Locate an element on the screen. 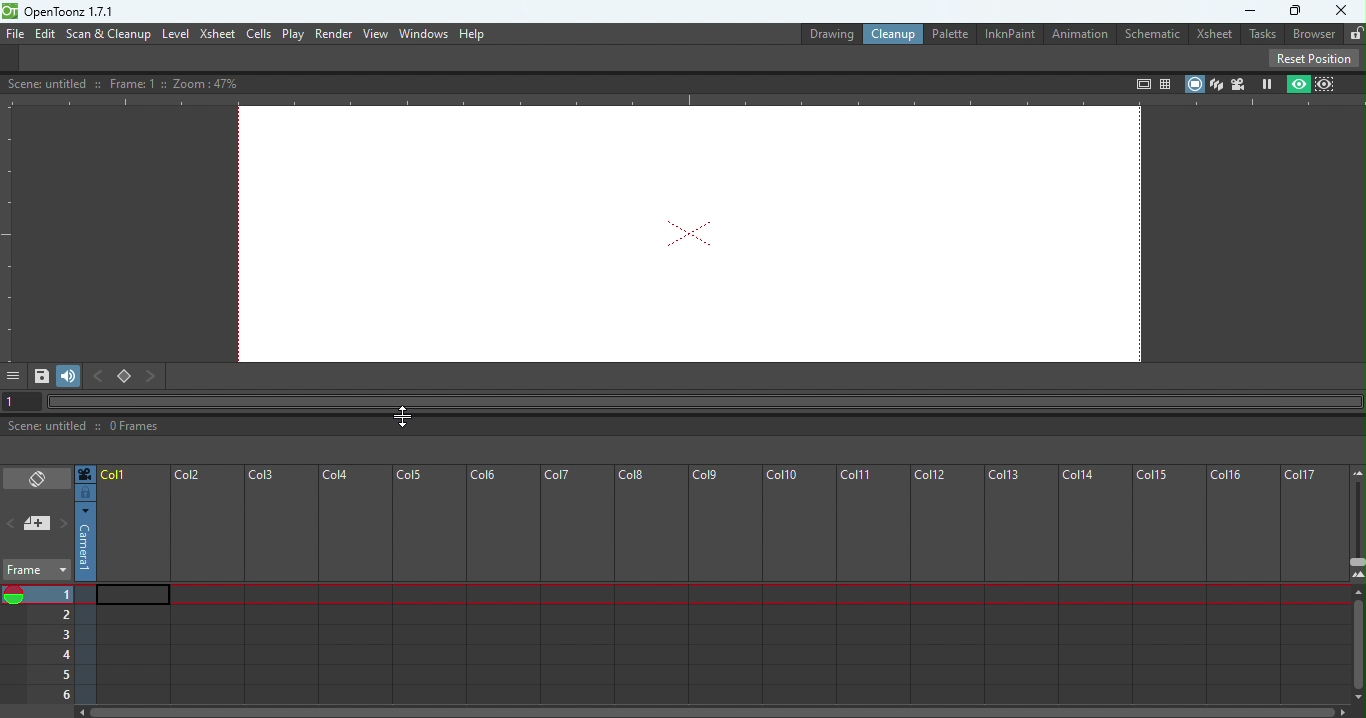 This screenshot has height=718, width=1366. Xsheet is located at coordinates (217, 35).